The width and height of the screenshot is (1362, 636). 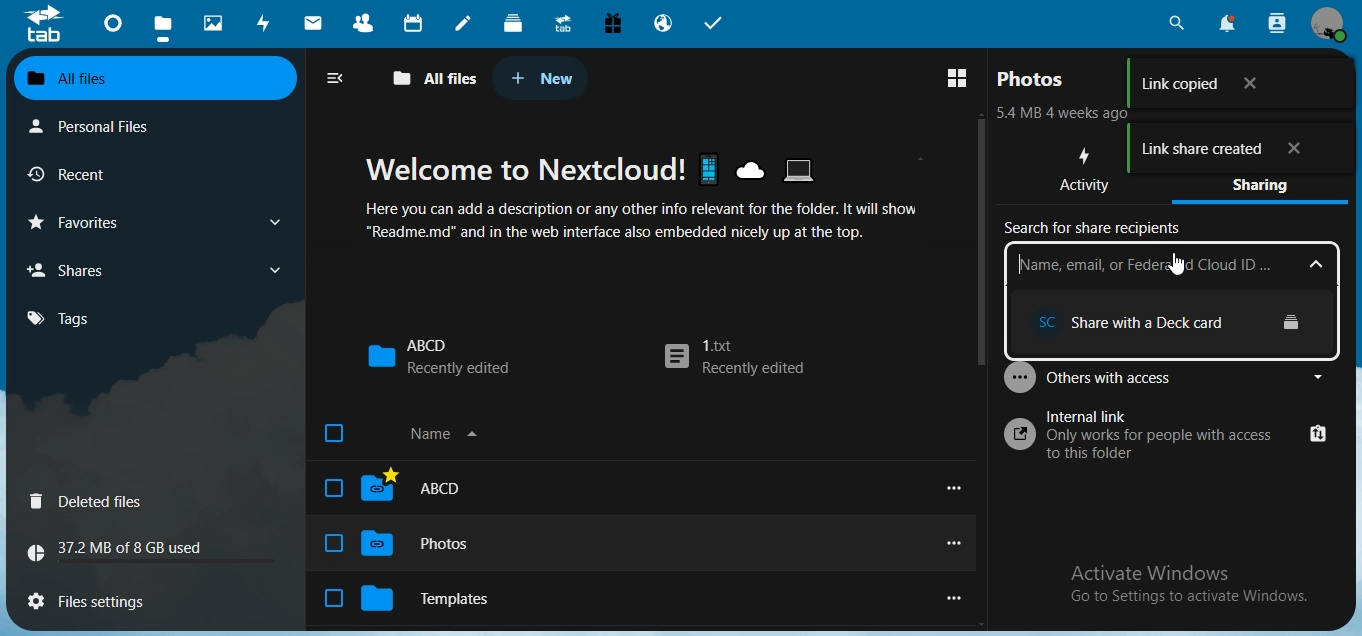 What do you see at coordinates (1268, 189) in the screenshot?
I see `sharing` at bounding box center [1268, 189].